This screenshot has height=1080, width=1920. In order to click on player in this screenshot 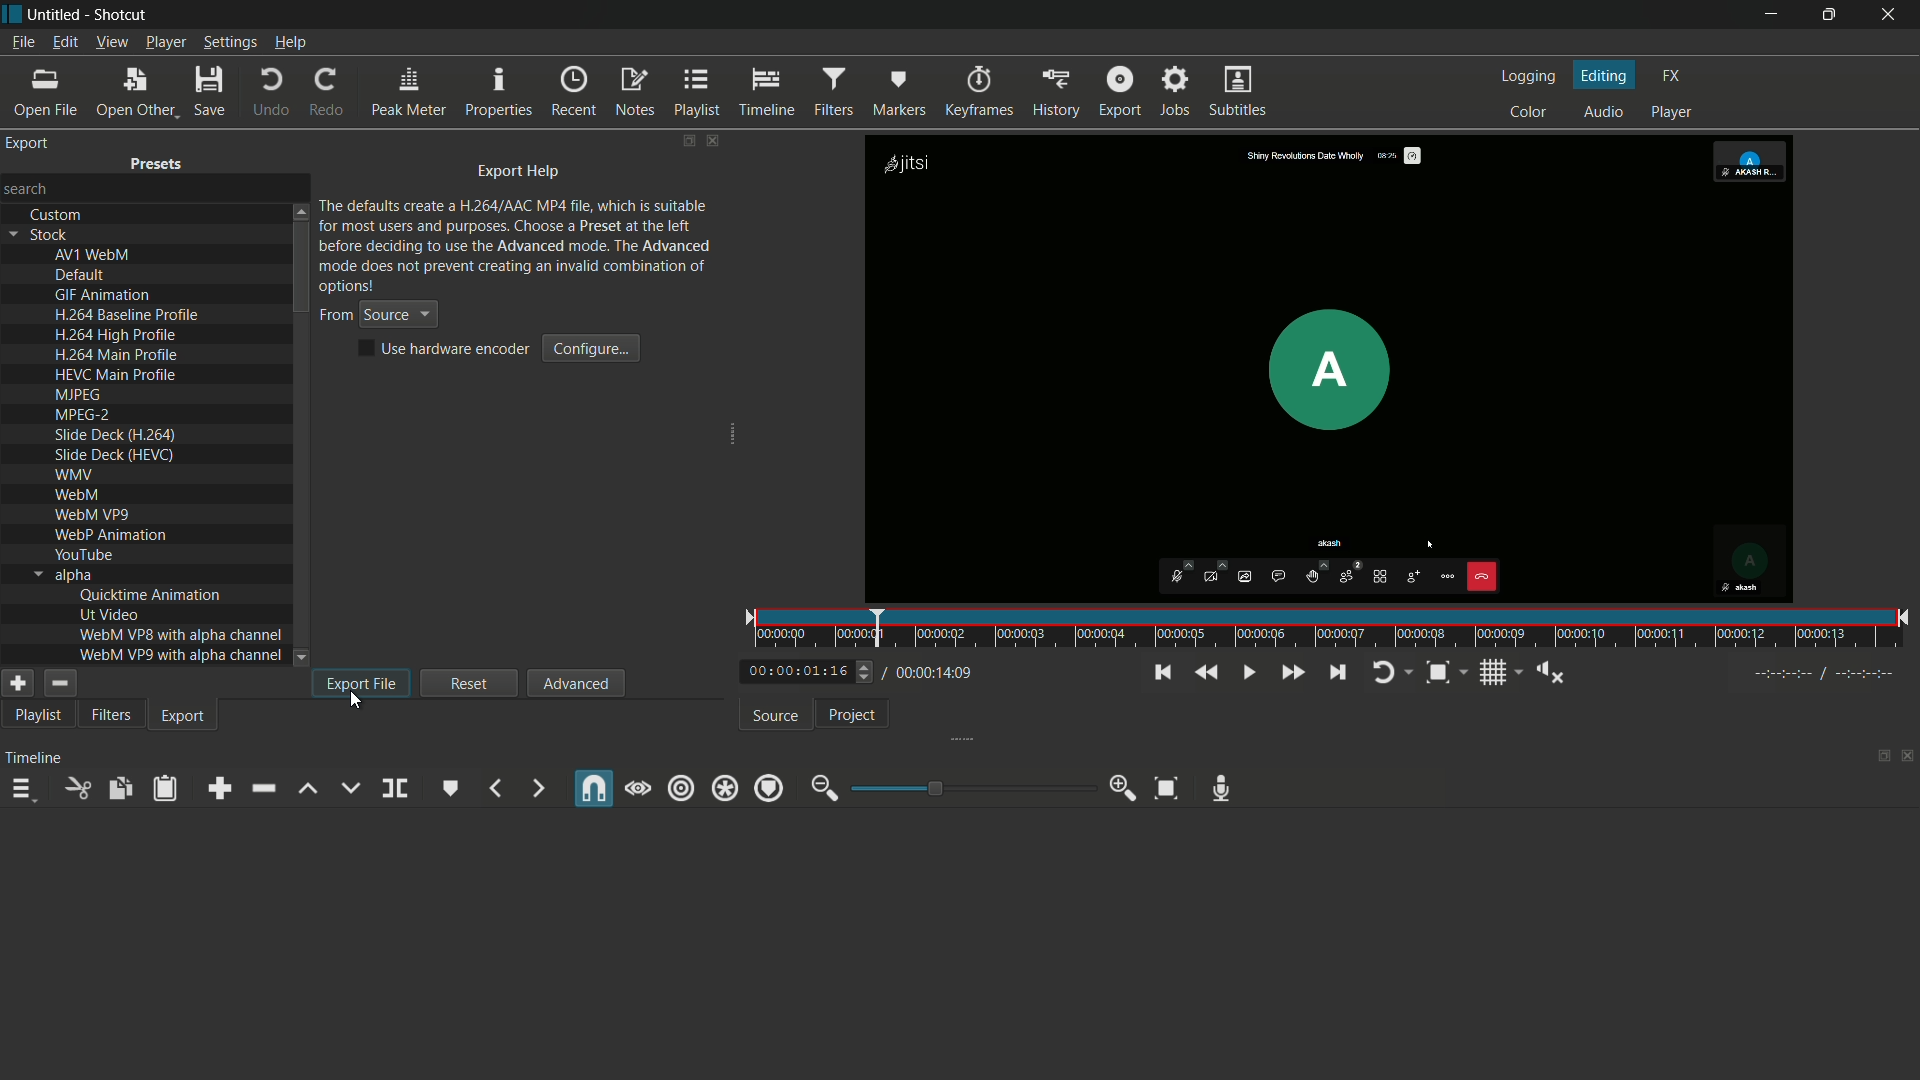, I will do `click(1673, 113)`.